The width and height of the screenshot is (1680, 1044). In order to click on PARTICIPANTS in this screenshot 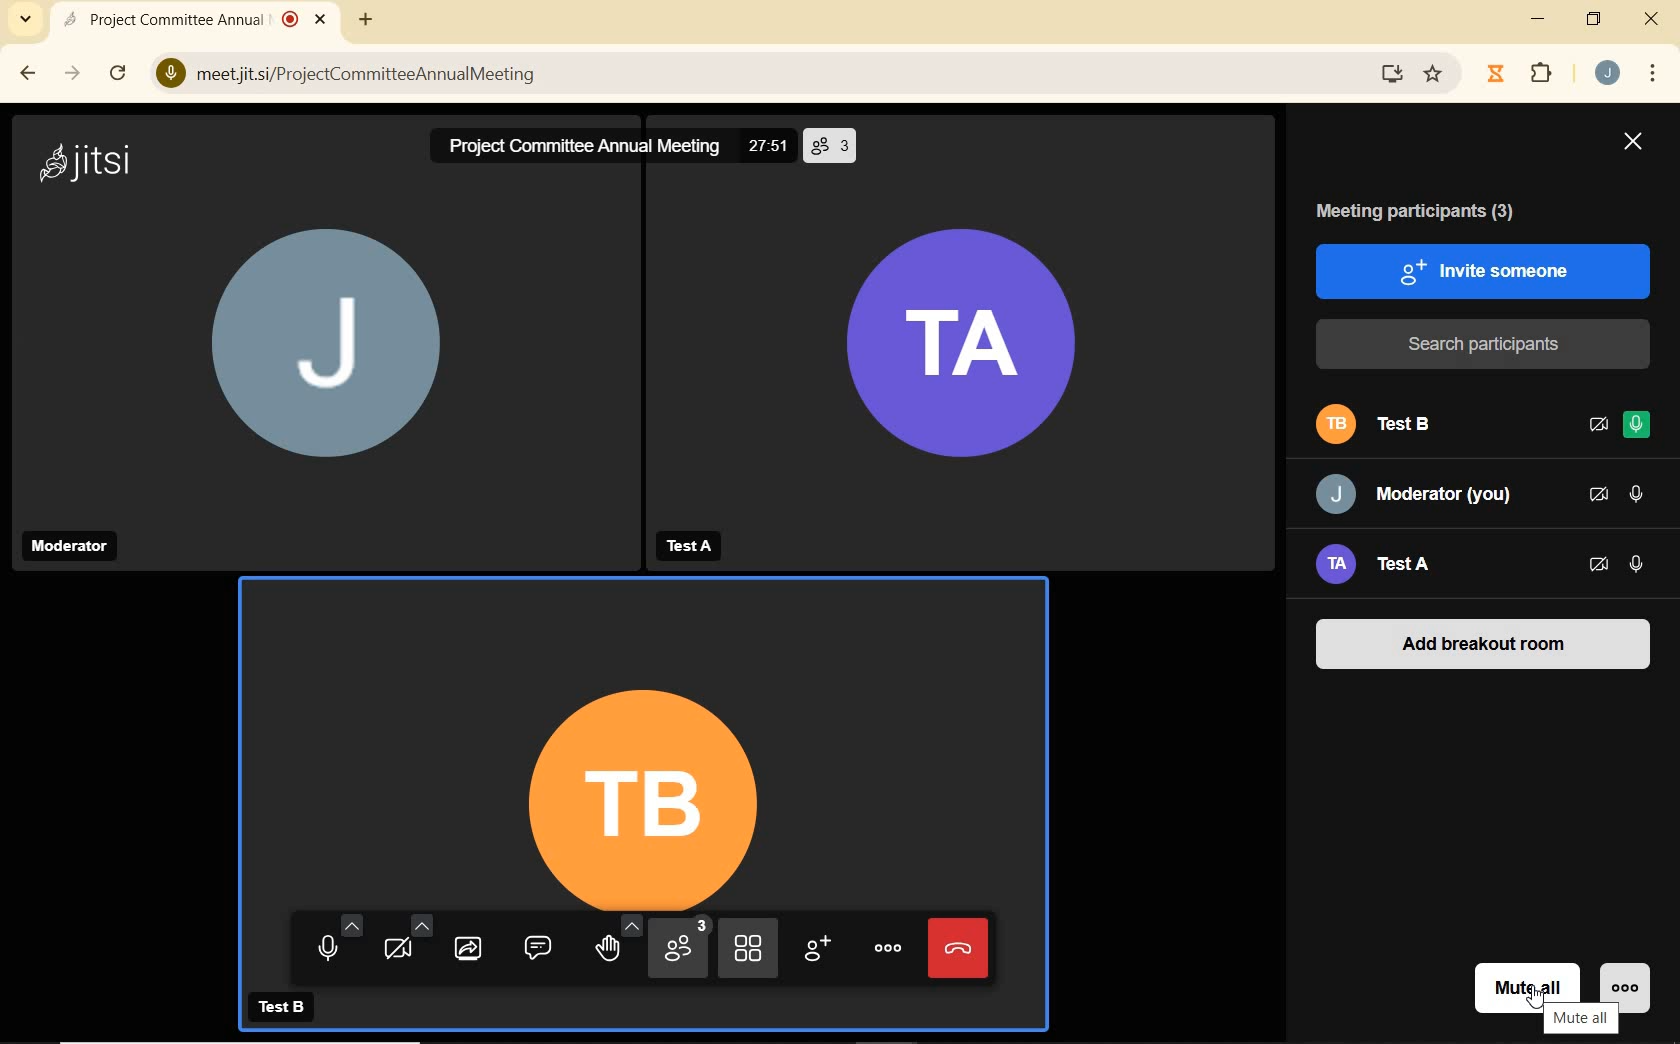, I will do `click(680, 948)`.